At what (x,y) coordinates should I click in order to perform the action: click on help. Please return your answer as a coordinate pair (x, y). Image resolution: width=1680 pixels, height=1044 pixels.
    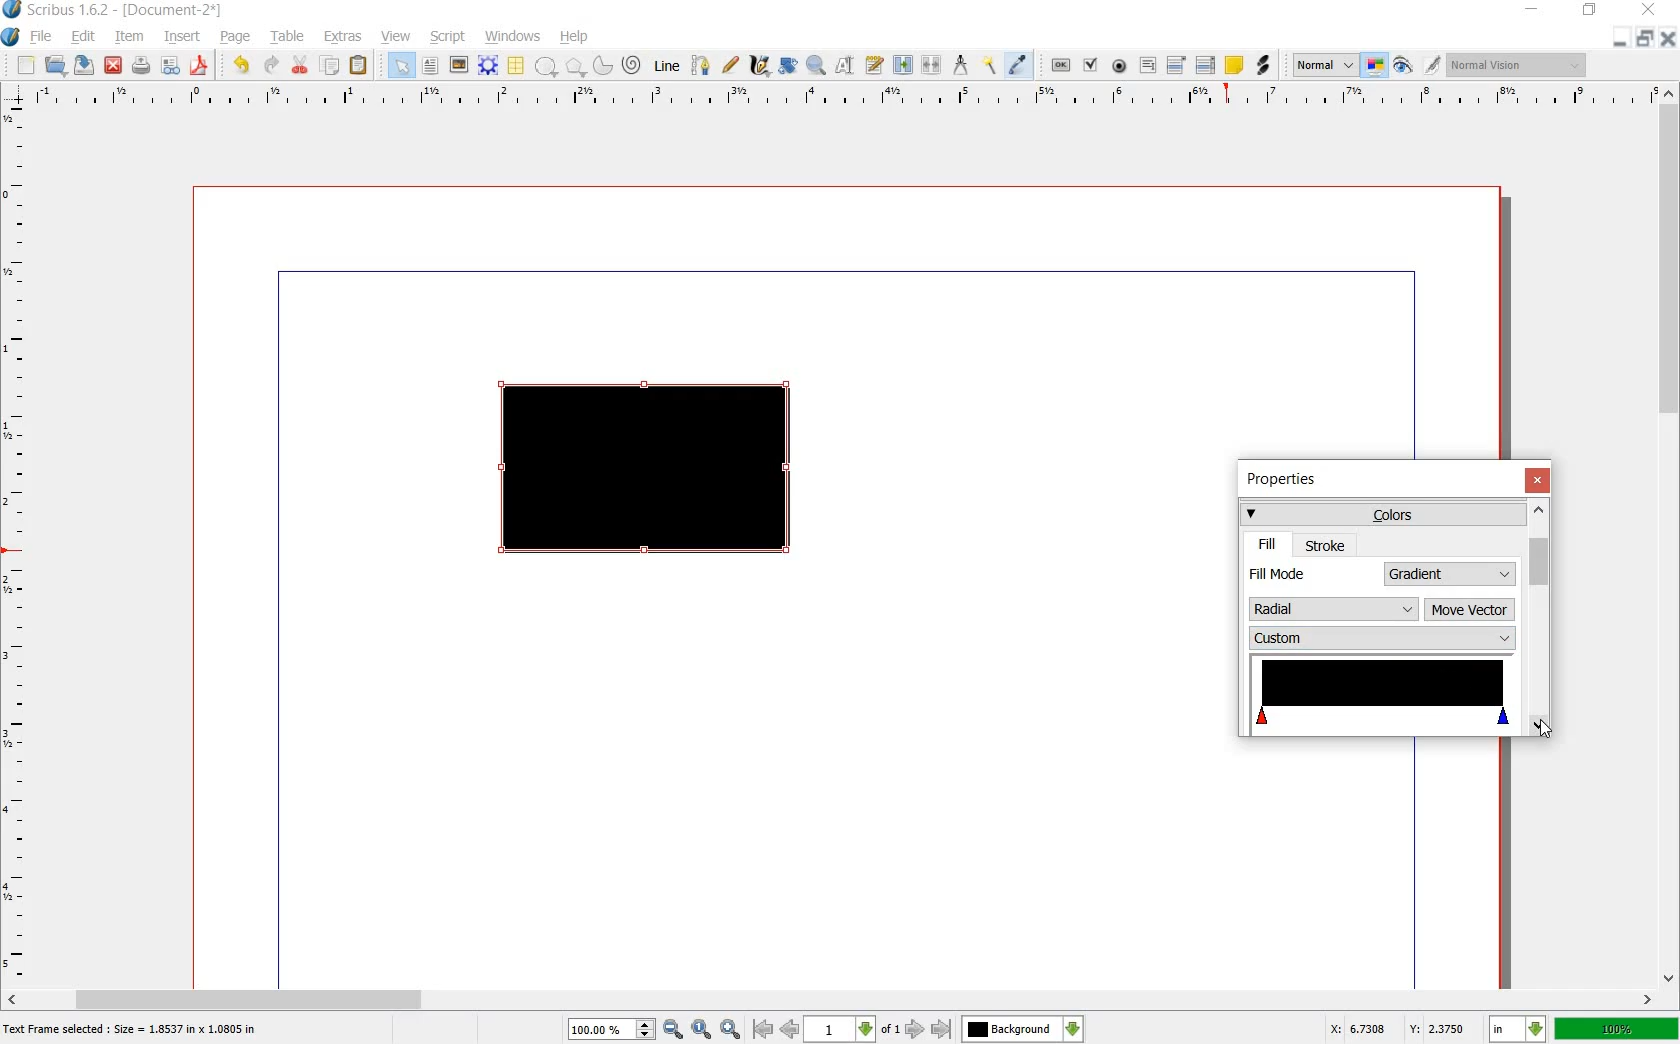
    Looking at the image, I should click on (575, 37).